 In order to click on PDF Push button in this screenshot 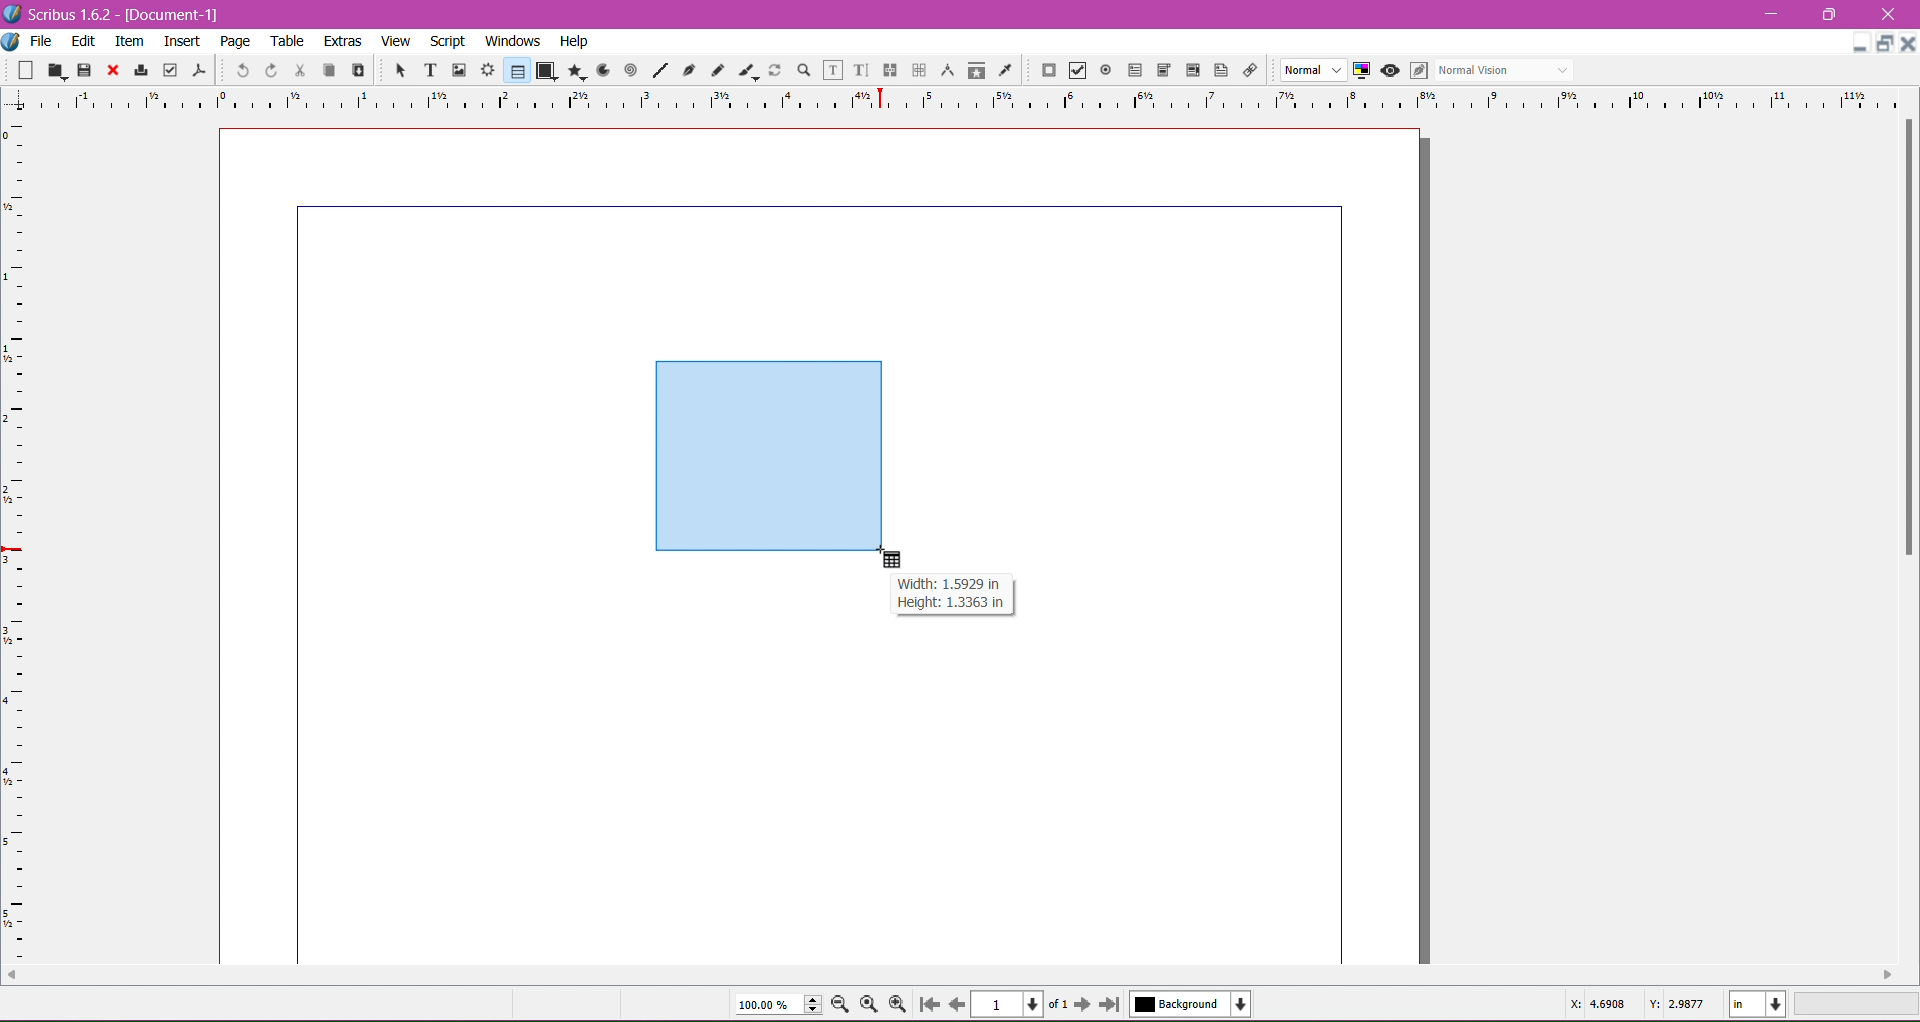, I will do `click(1046, 71)`.